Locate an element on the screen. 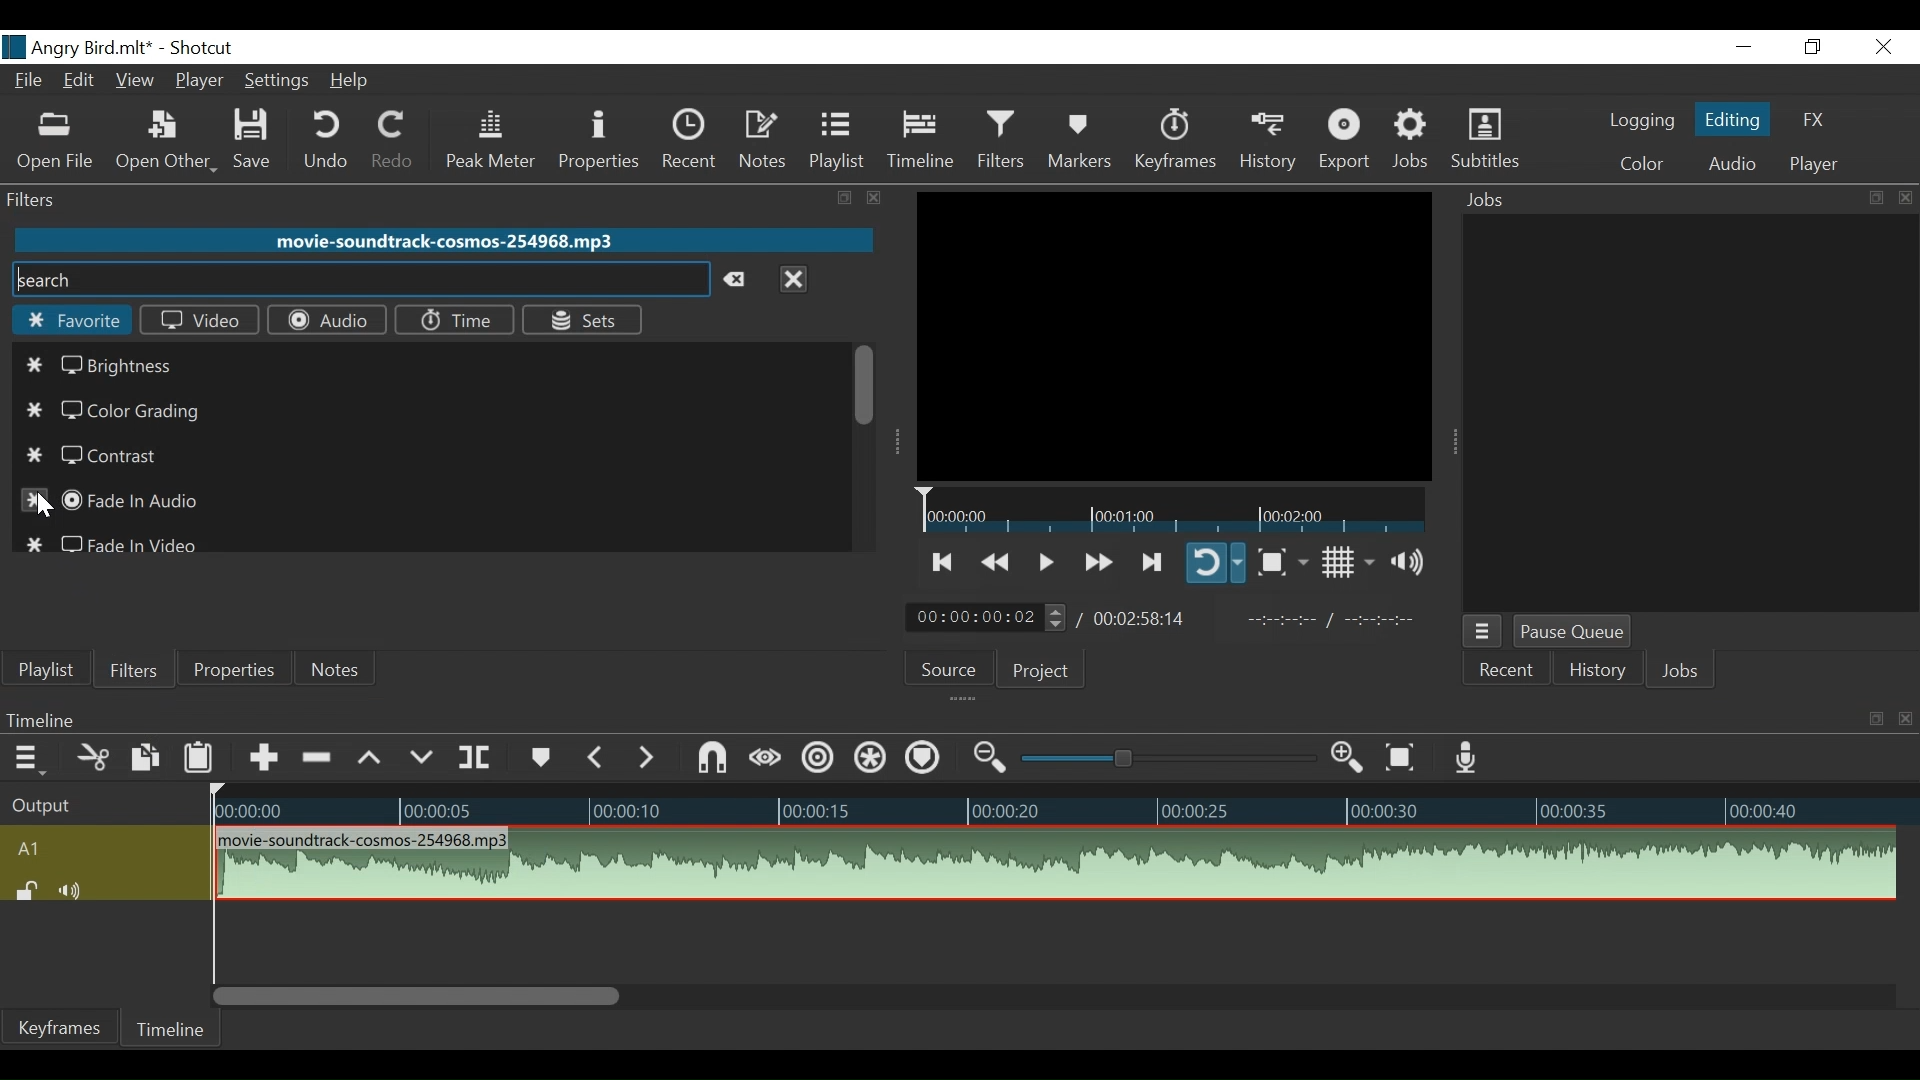 This screenshot has width=1920, height=1080. Player is located at coordinates (196, 83).